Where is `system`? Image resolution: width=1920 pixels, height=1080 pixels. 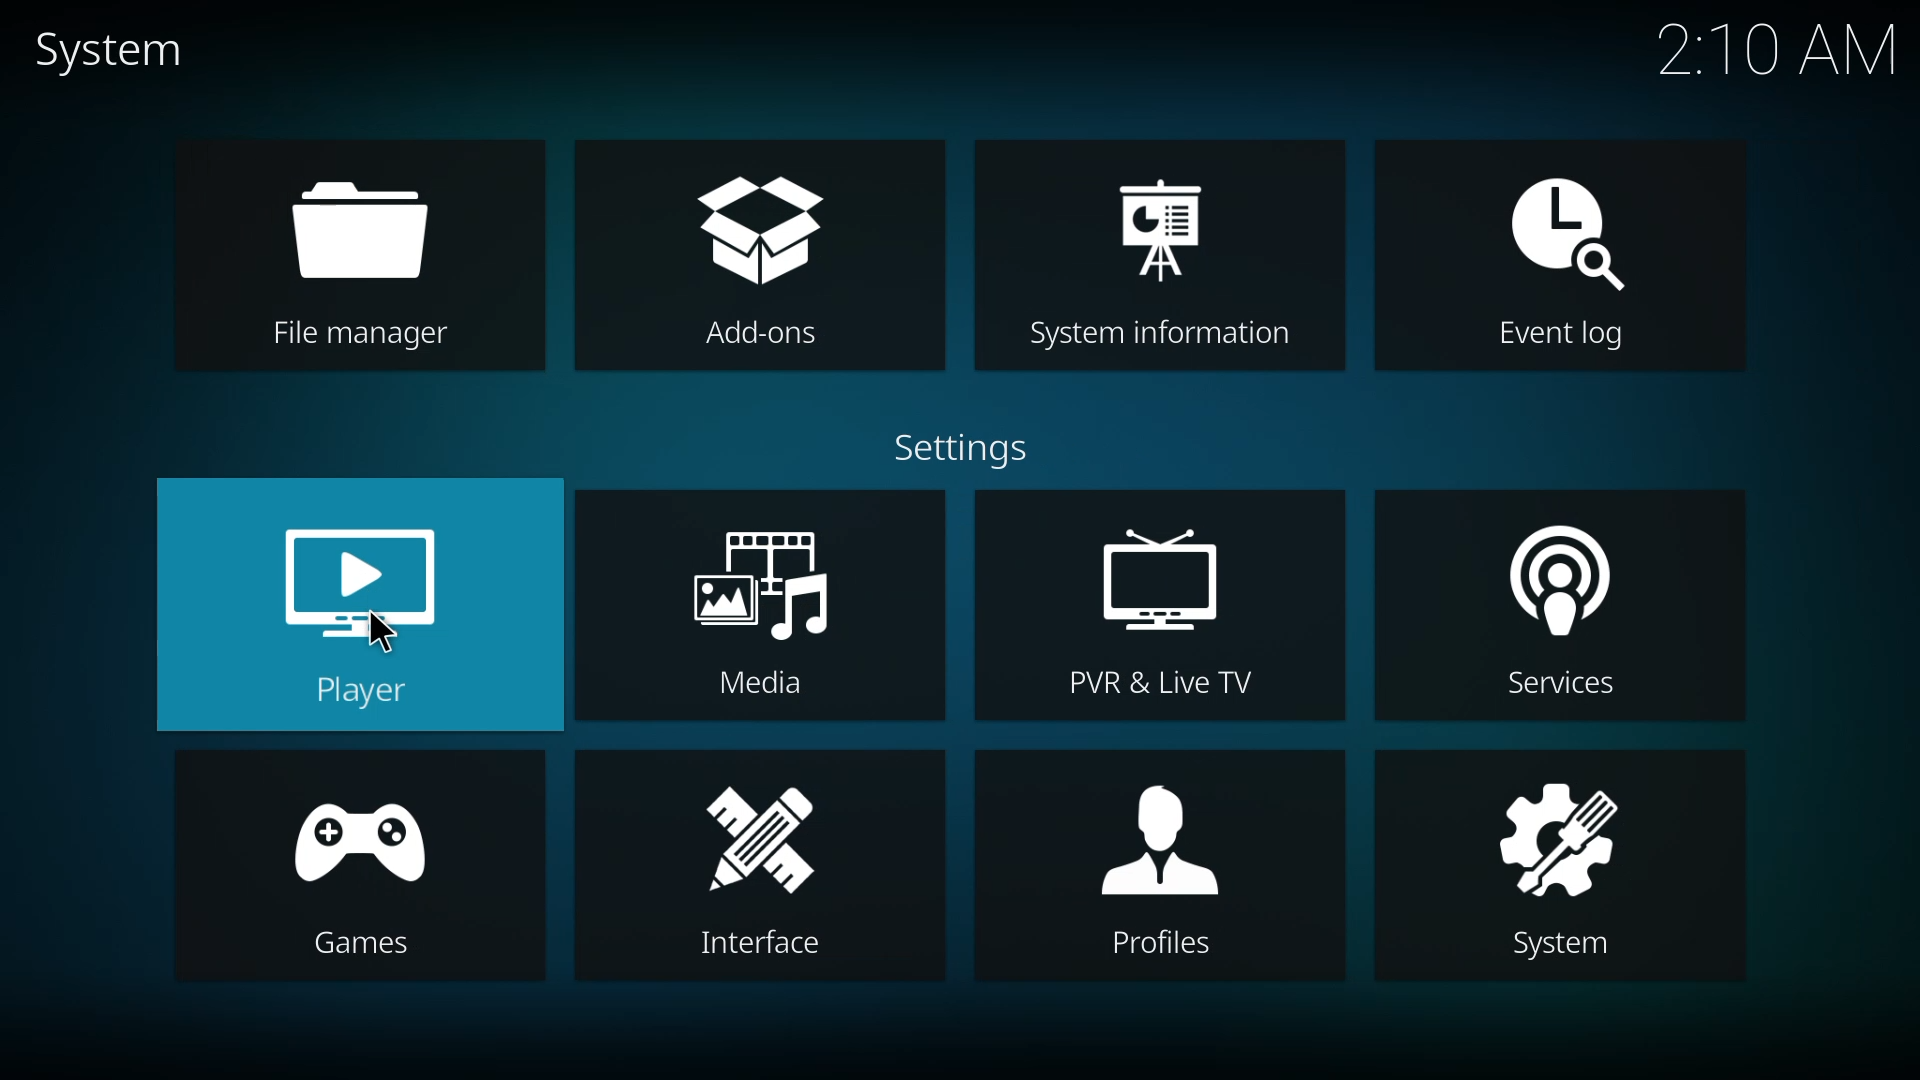 system is located at coordinates (118, 49).